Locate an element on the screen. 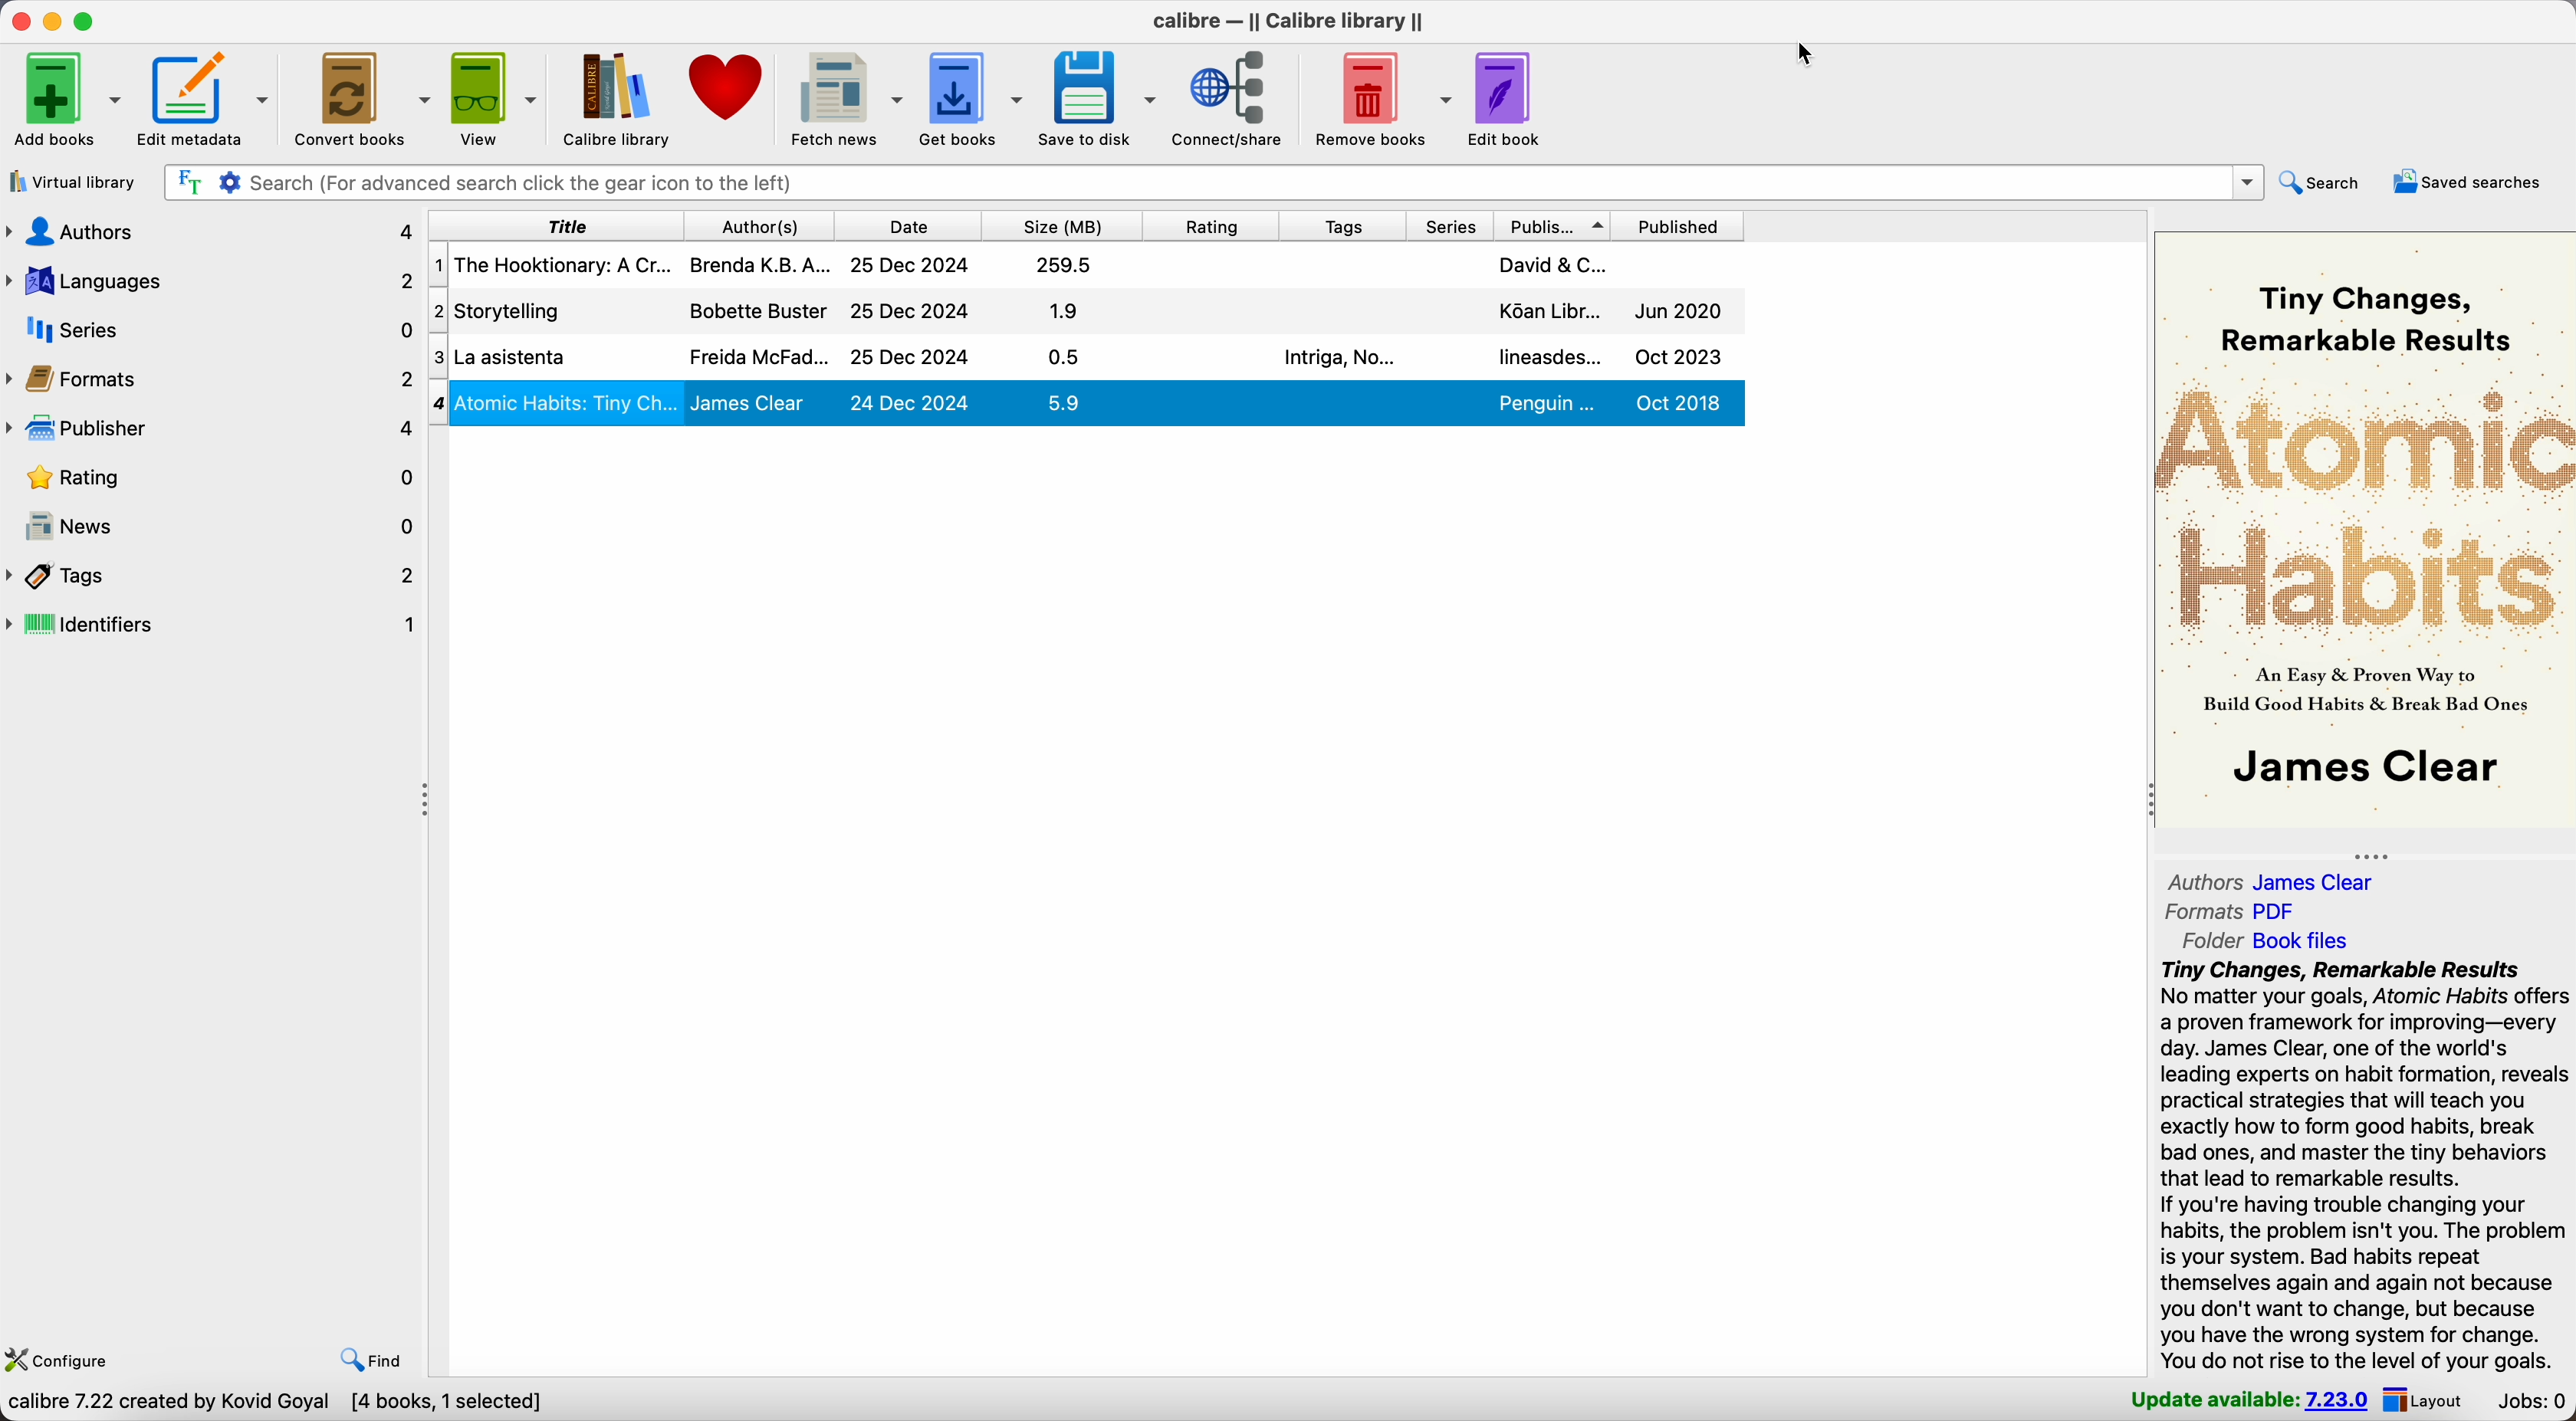 This screenshot has width=2576, height=1421. date is located at coordinates (910, 226).